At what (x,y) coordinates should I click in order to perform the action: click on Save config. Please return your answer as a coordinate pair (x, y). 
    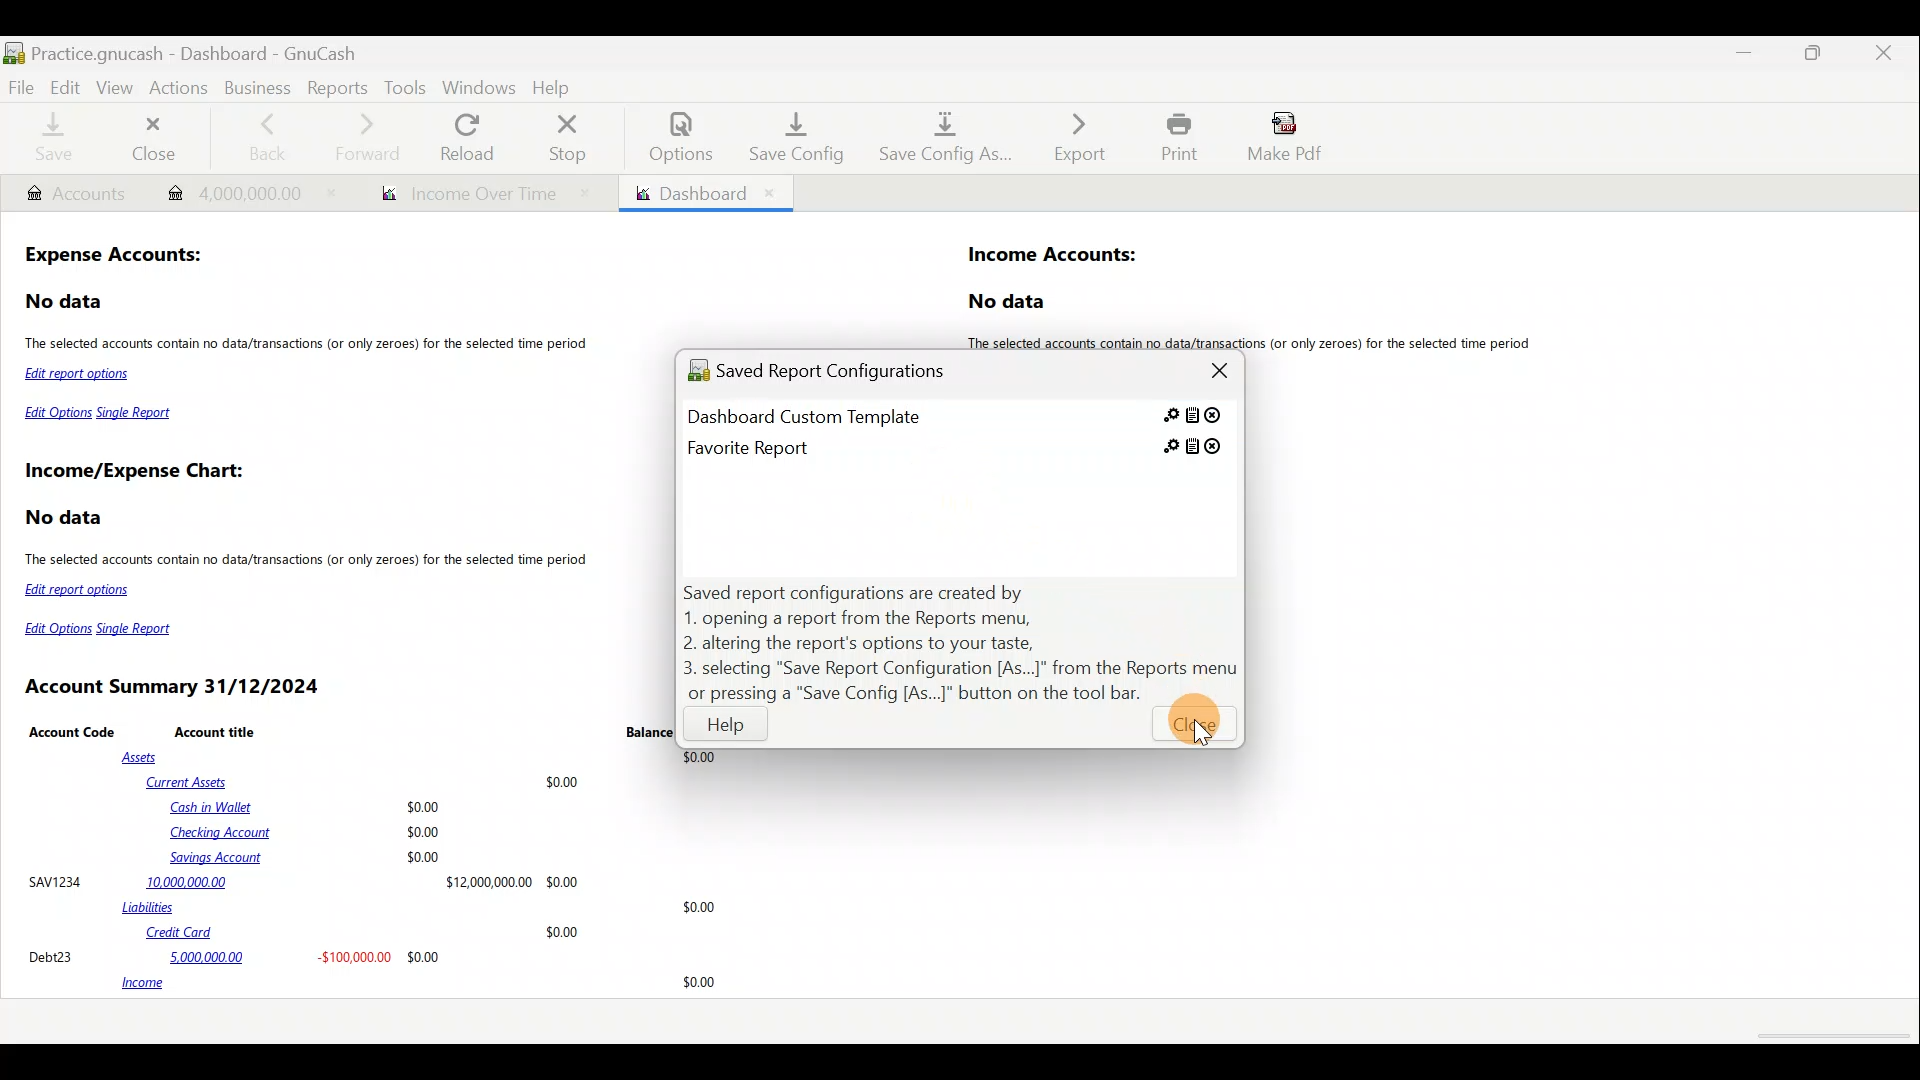
    Looking at the image, I should click on (788, 137).